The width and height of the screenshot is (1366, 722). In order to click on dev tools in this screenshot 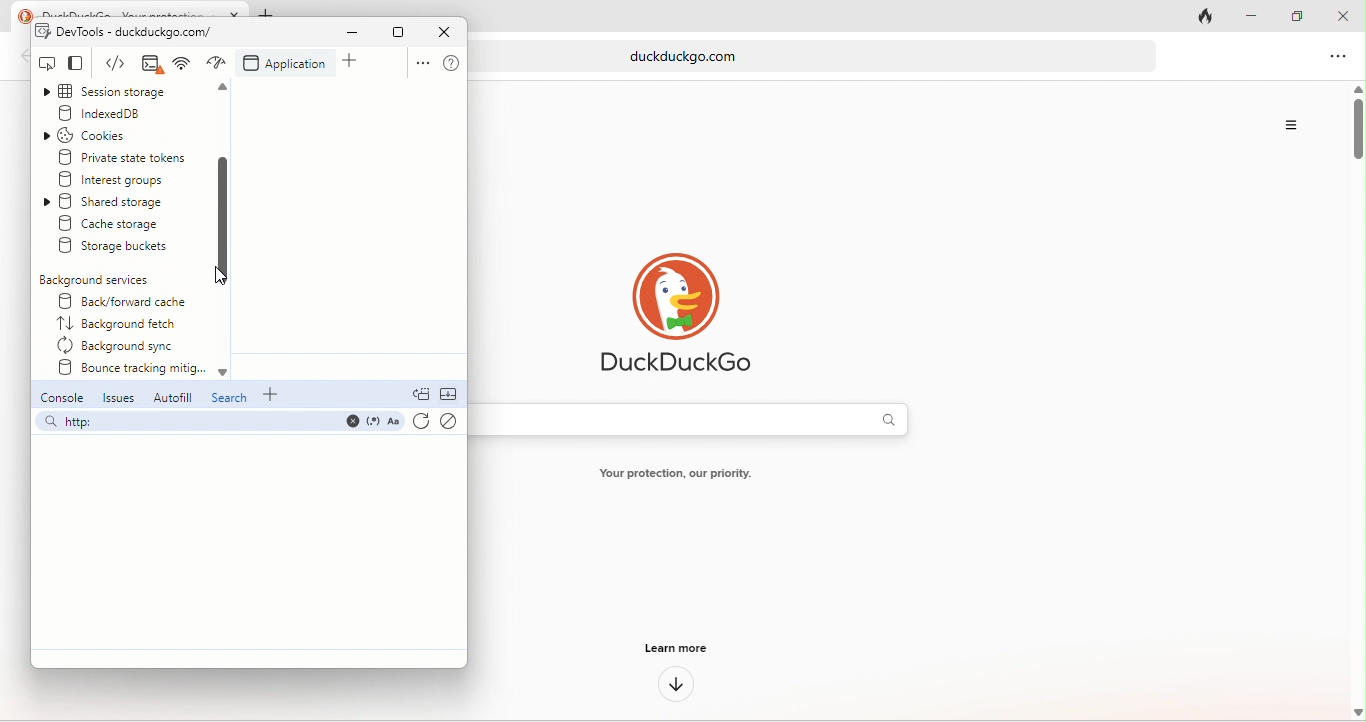, I will do `click(126, 32)`.